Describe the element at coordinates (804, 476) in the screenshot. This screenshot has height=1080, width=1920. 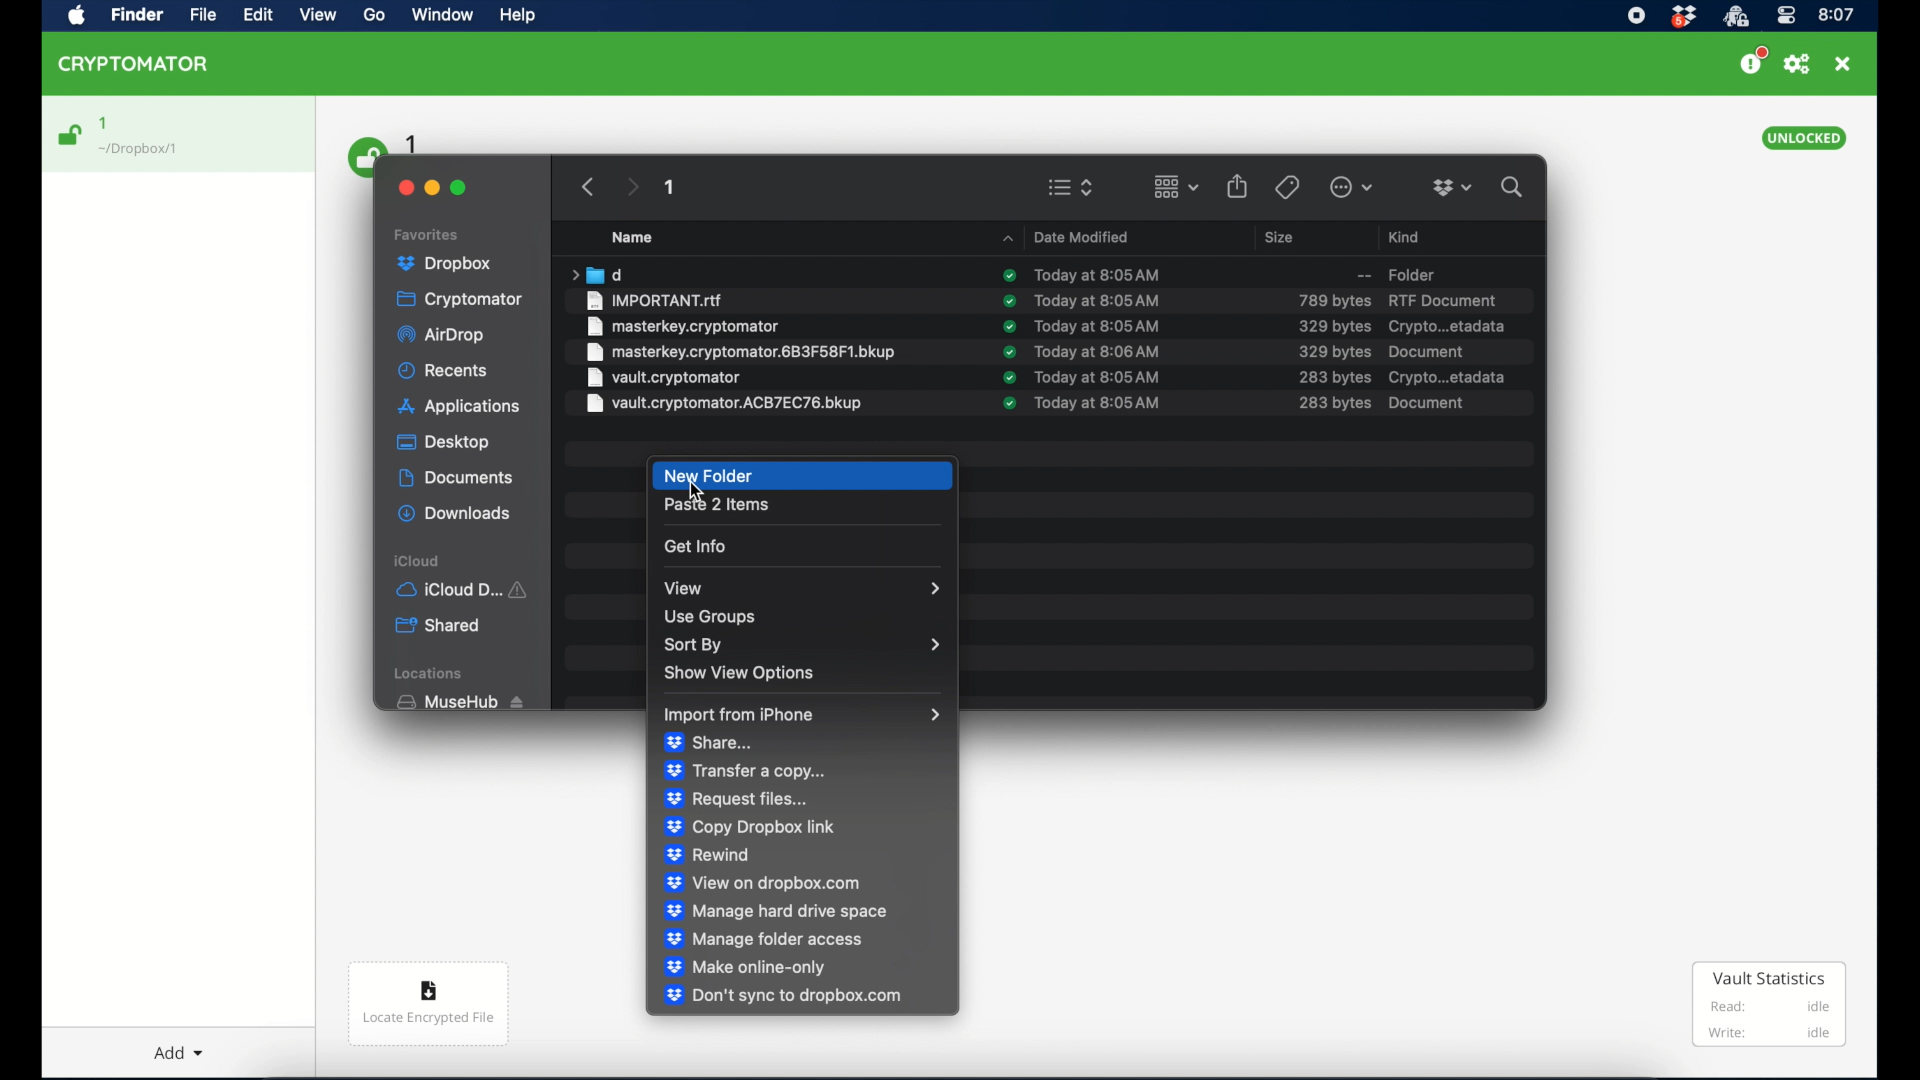
I see `new folder highlighted` at that location.